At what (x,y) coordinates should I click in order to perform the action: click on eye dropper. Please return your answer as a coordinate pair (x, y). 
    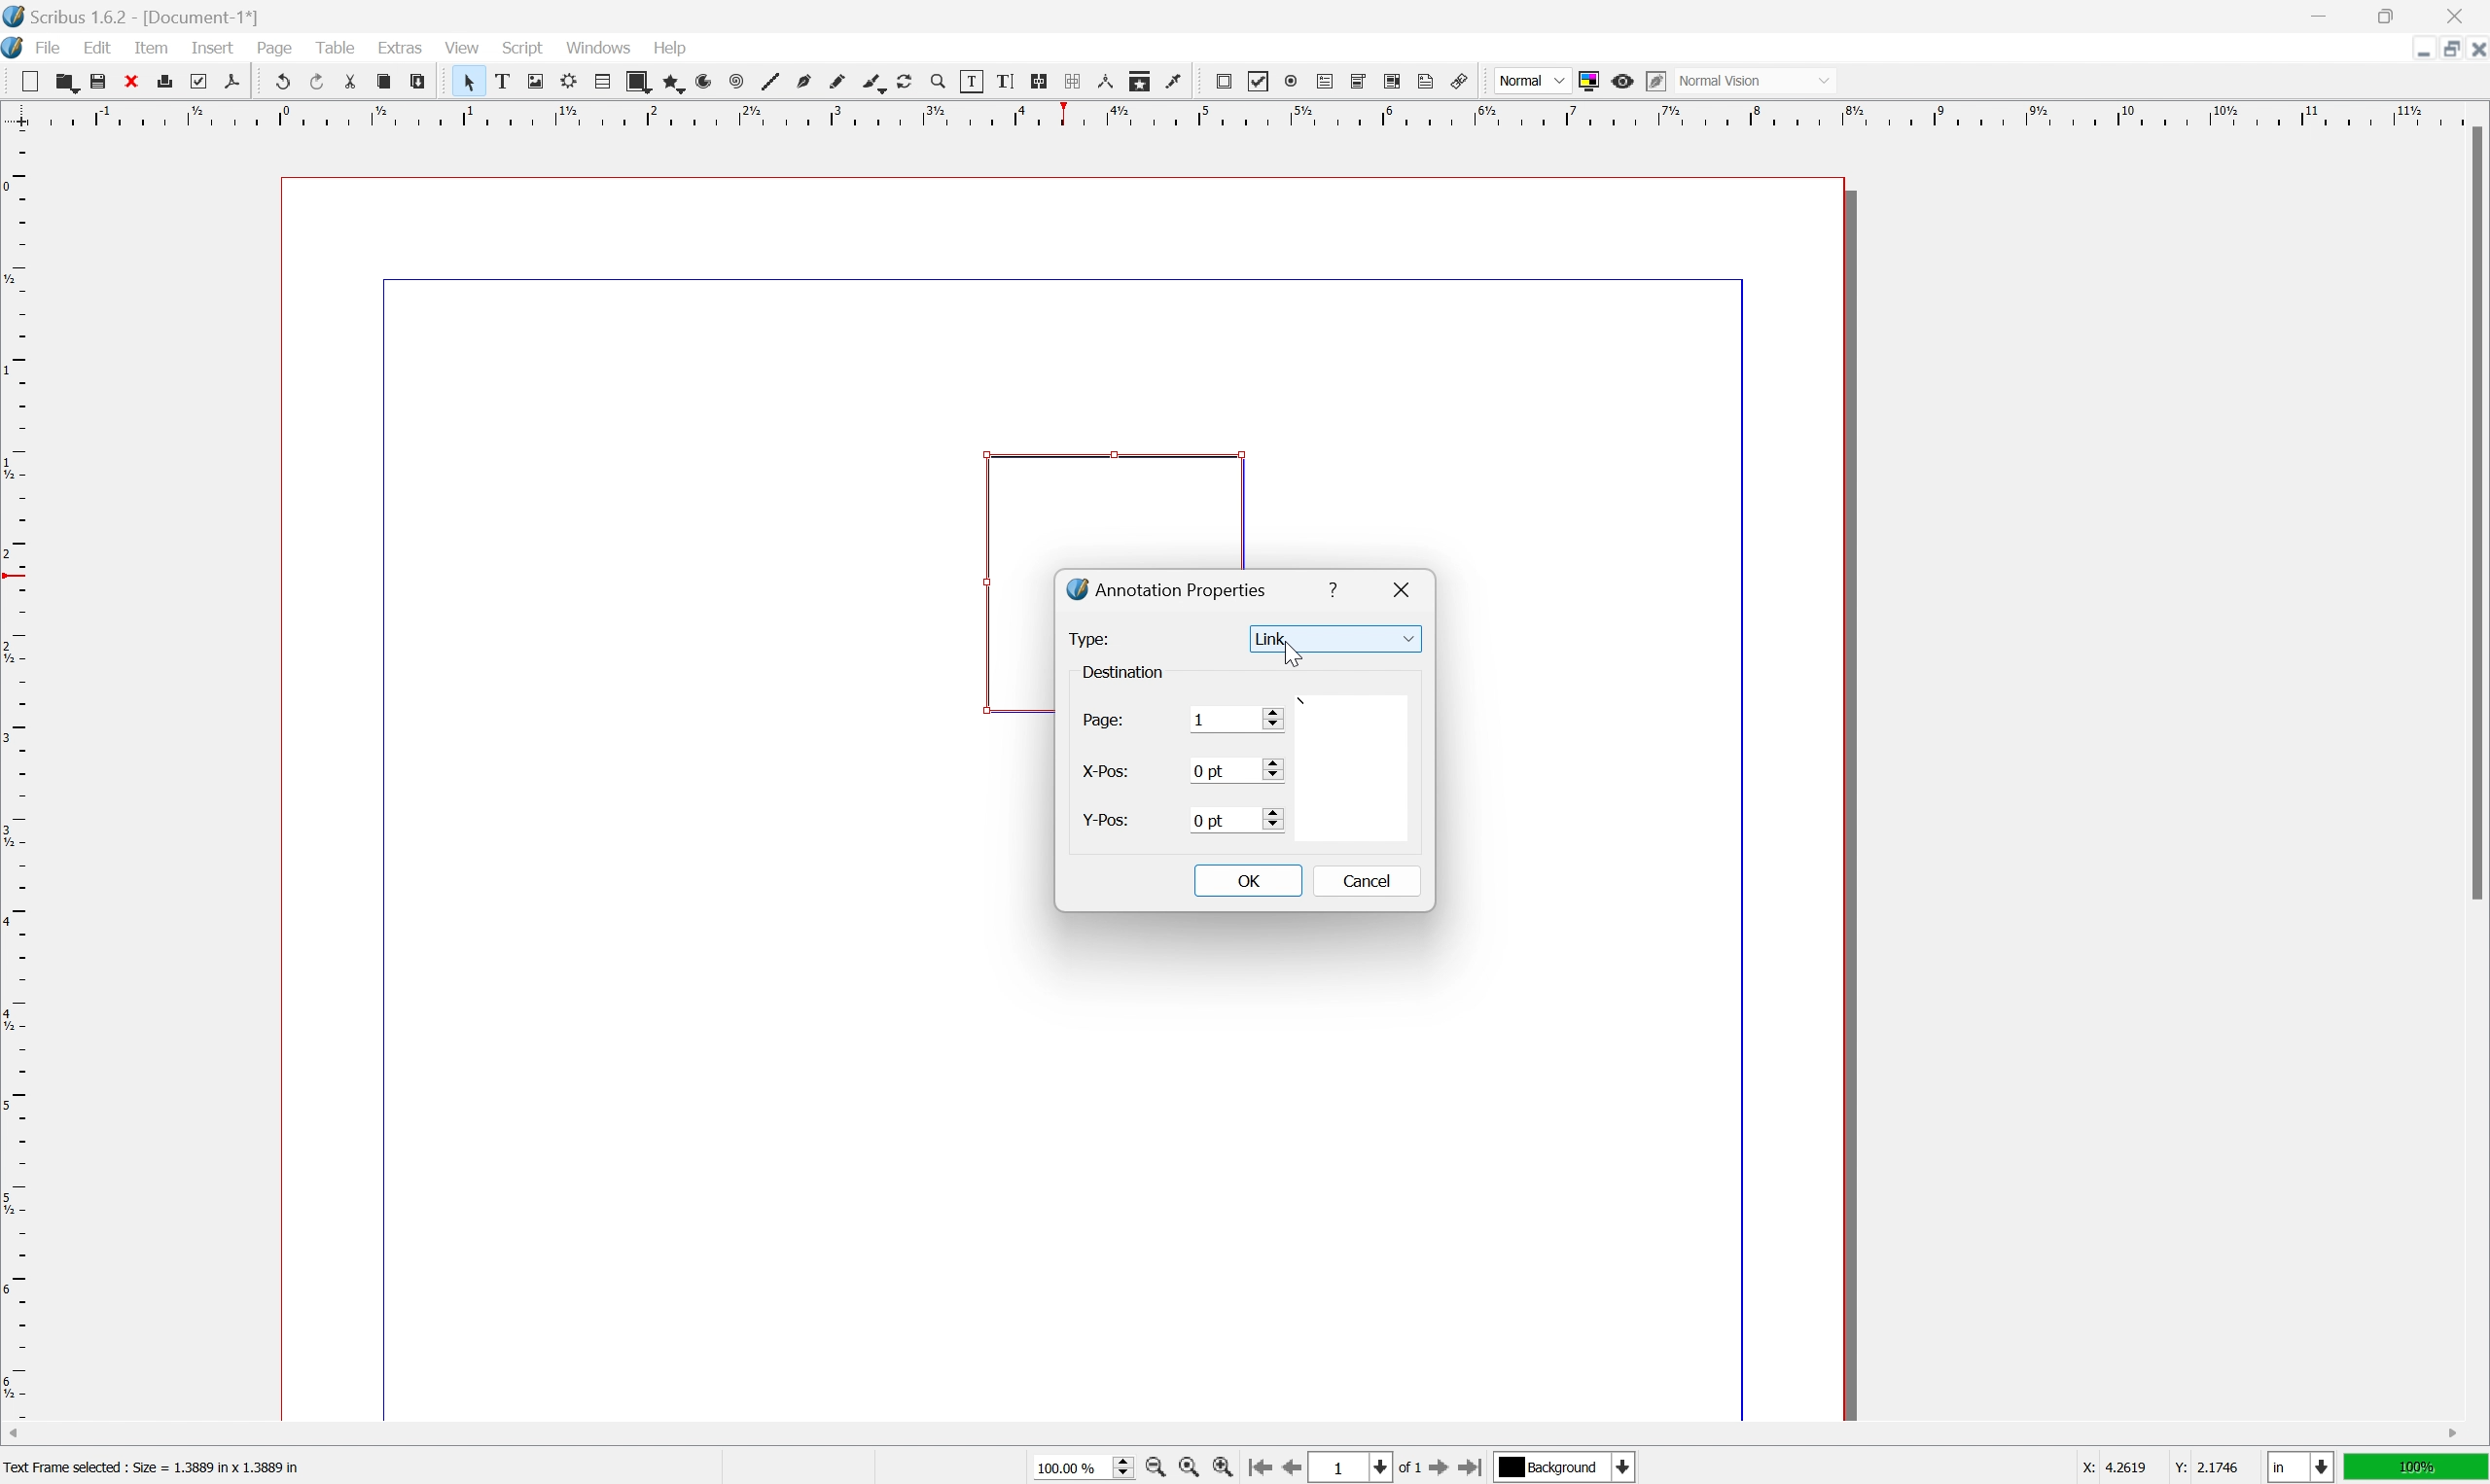
    Looking at the image, I should click on (1175, 82).